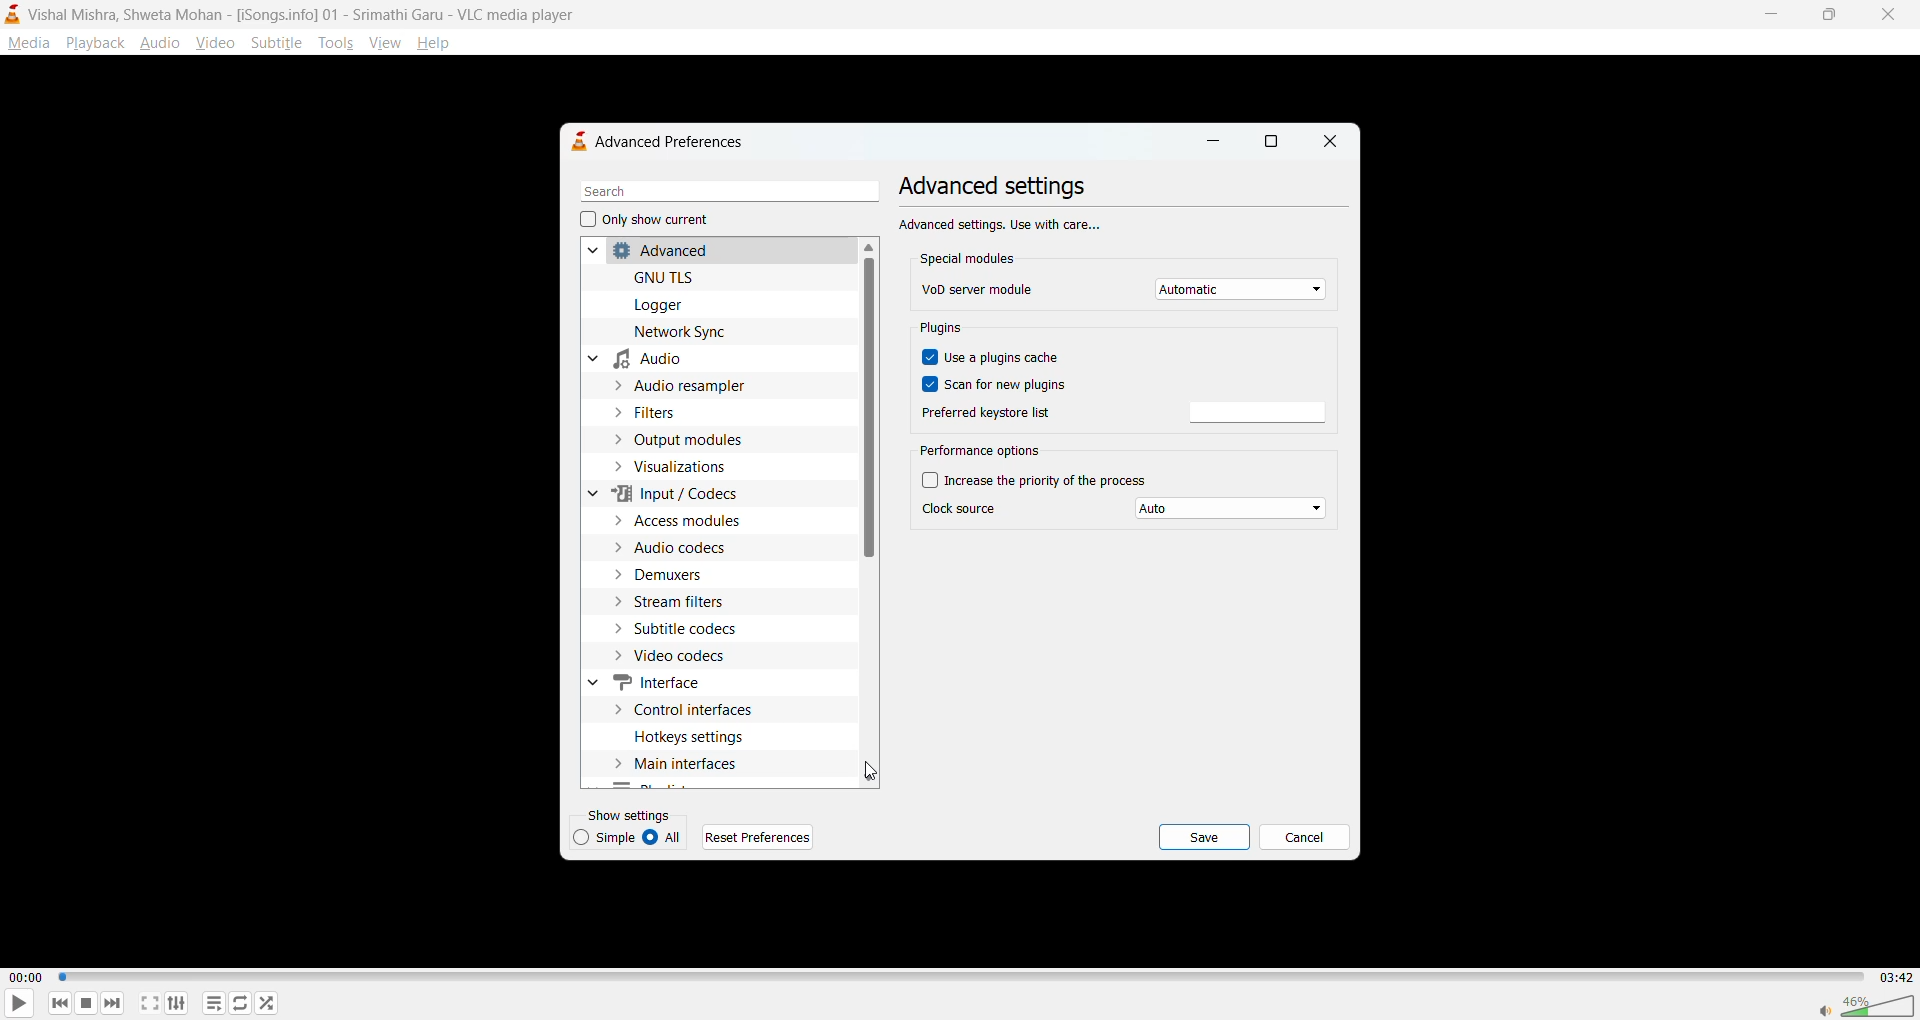  What do you see at coordinates (694, 385) in the screenshot?
I see `audio resampler` at bounding box center [694, 385].